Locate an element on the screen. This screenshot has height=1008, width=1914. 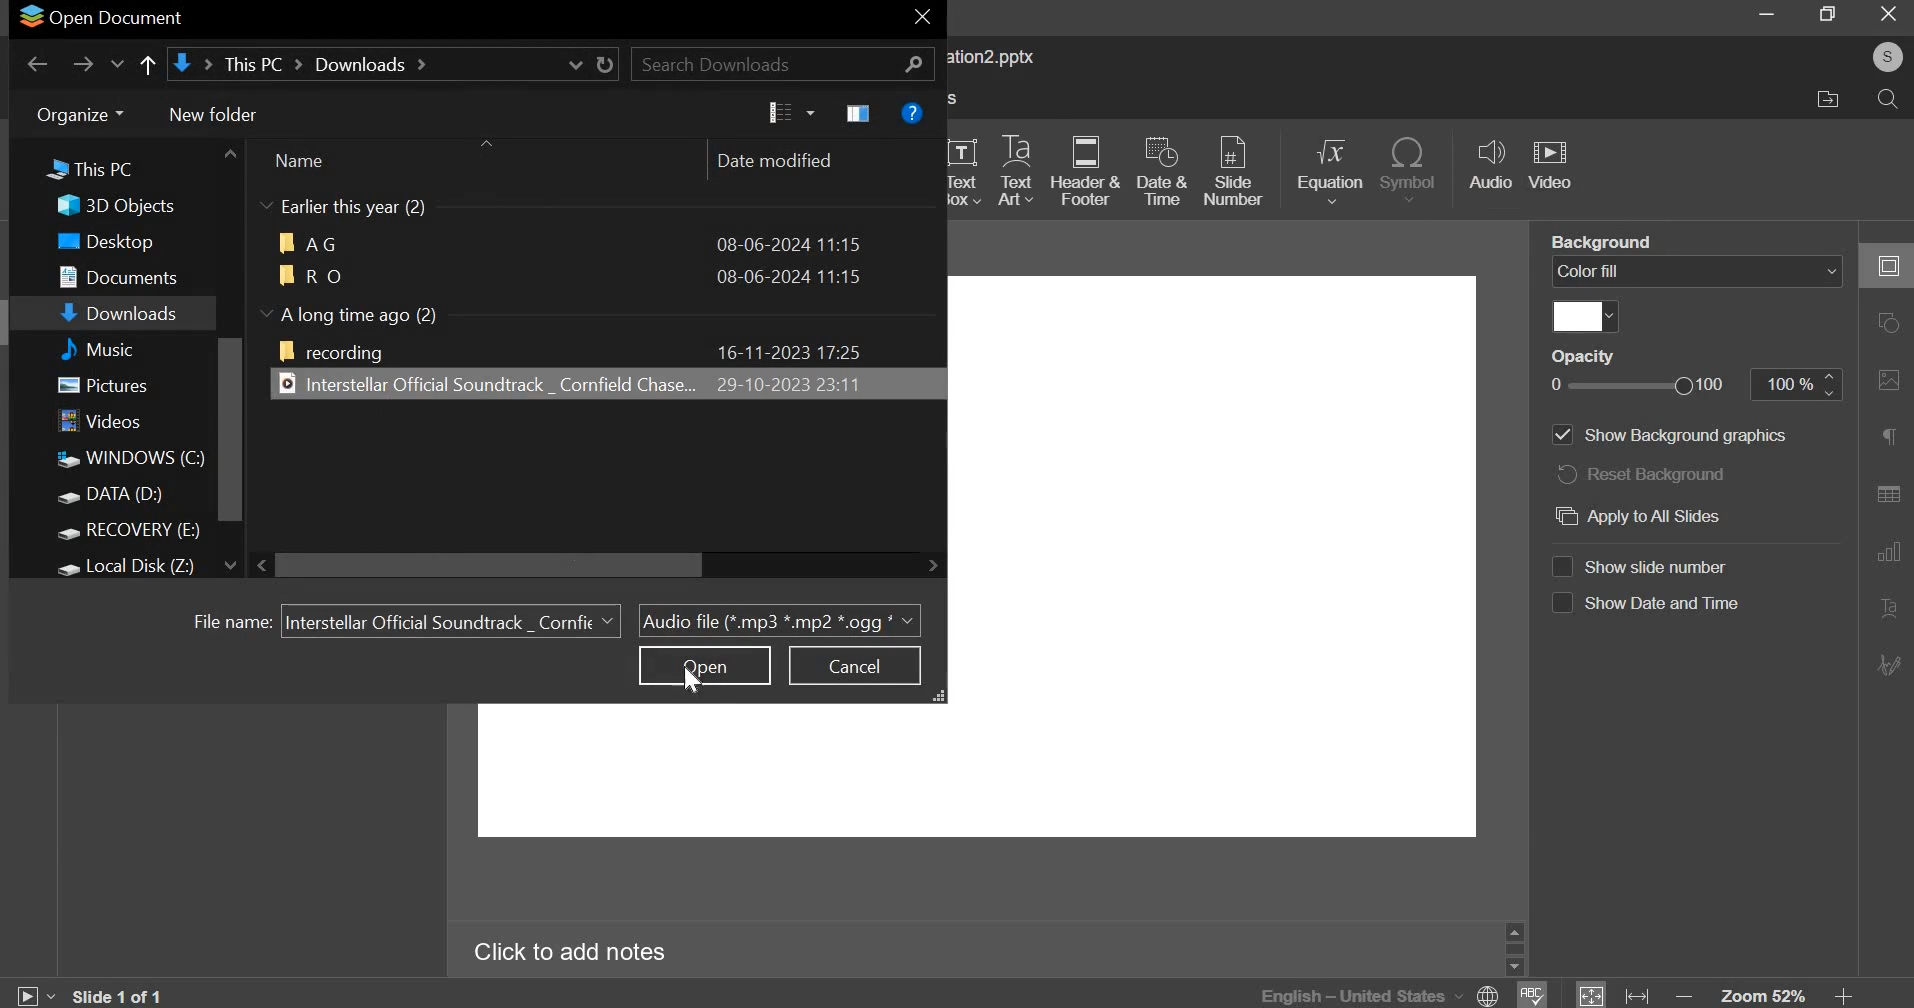
date modified is located at coordinates (784, 161).